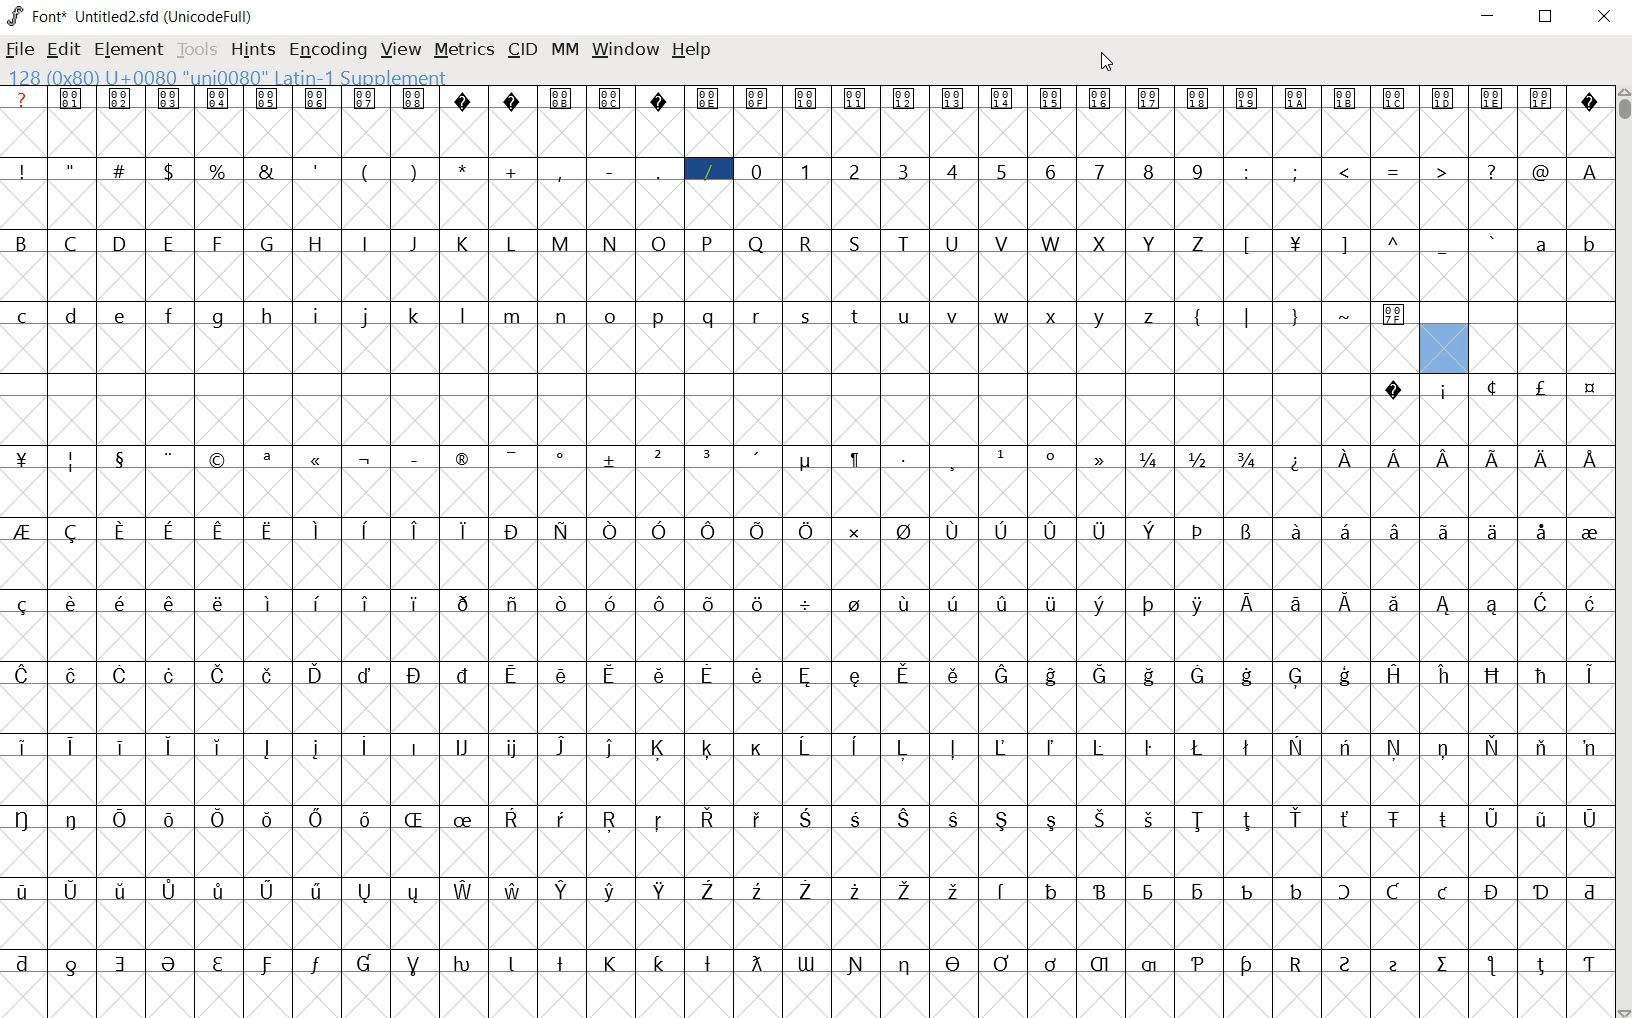  Describe the element at coordinates (1198, 171) in the screenshot. I see `glyph` at that location.